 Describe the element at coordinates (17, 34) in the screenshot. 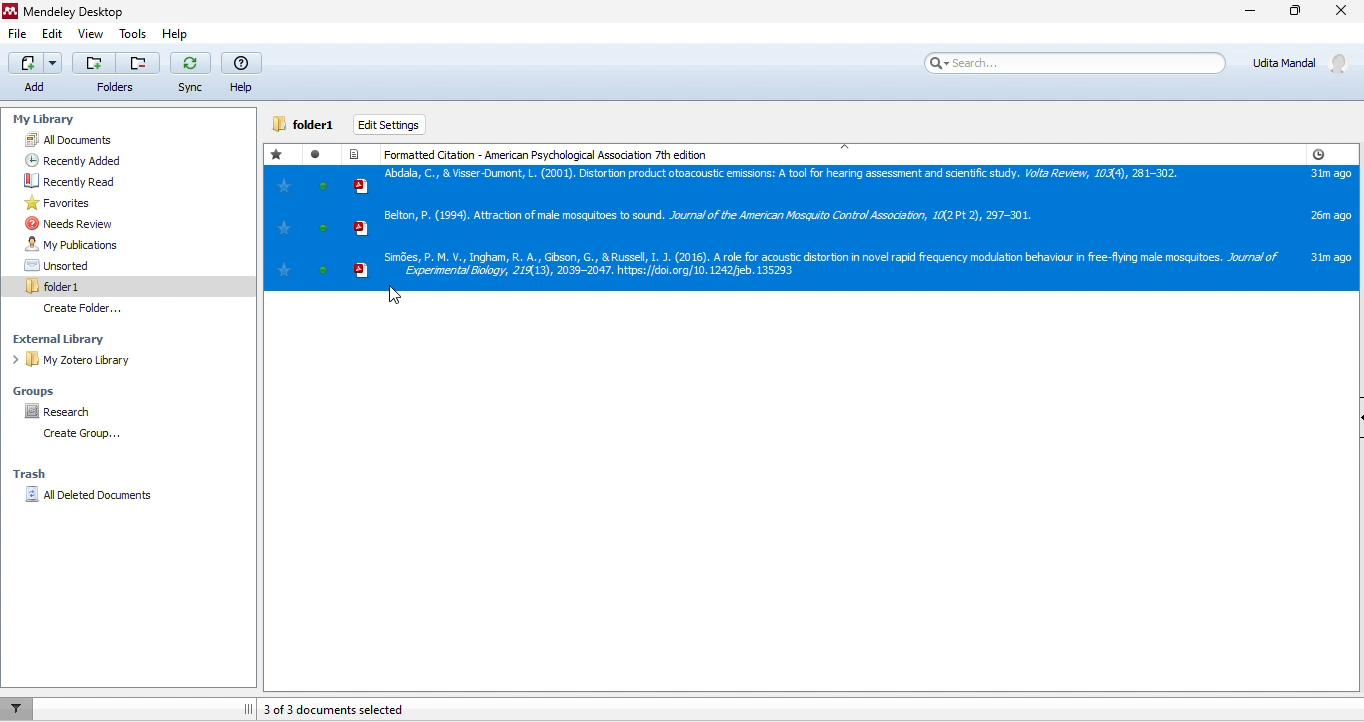

I see `file` at that location.